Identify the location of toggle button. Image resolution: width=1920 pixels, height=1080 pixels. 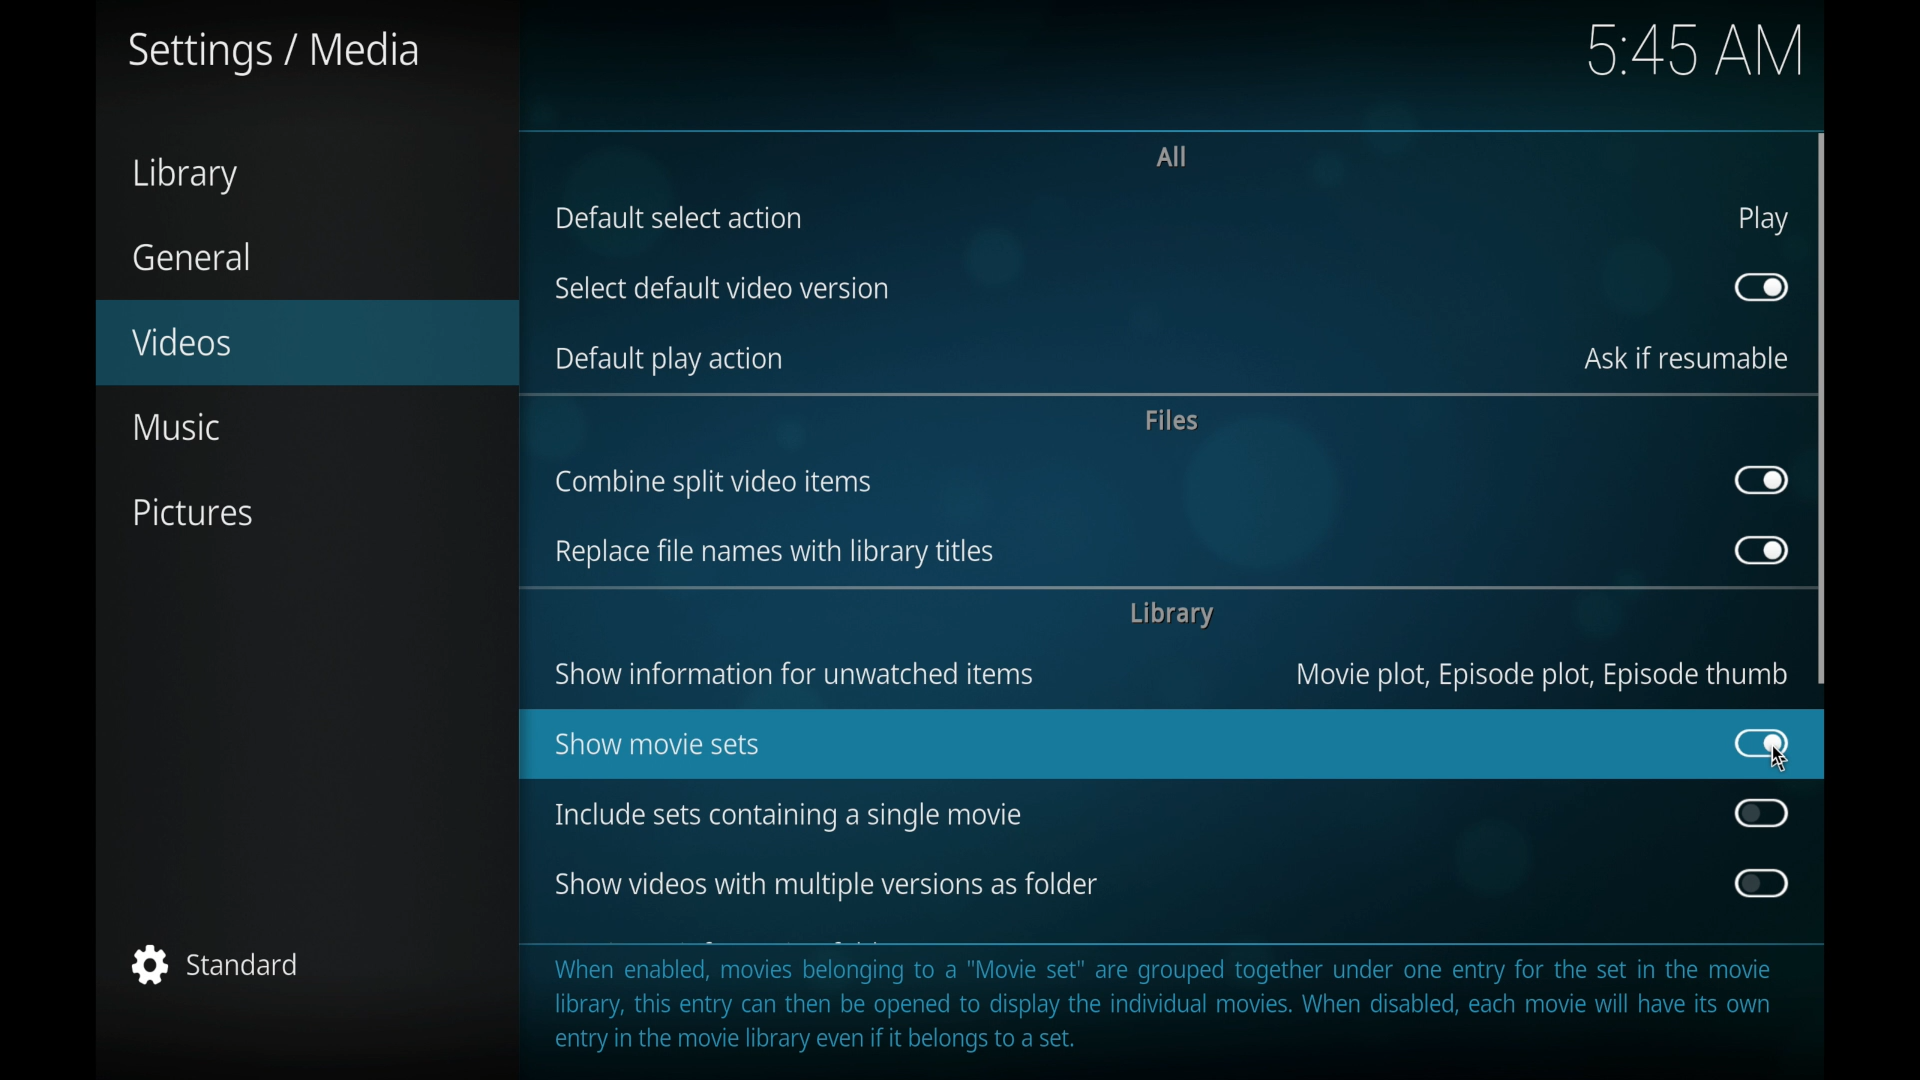
(1759, 883).